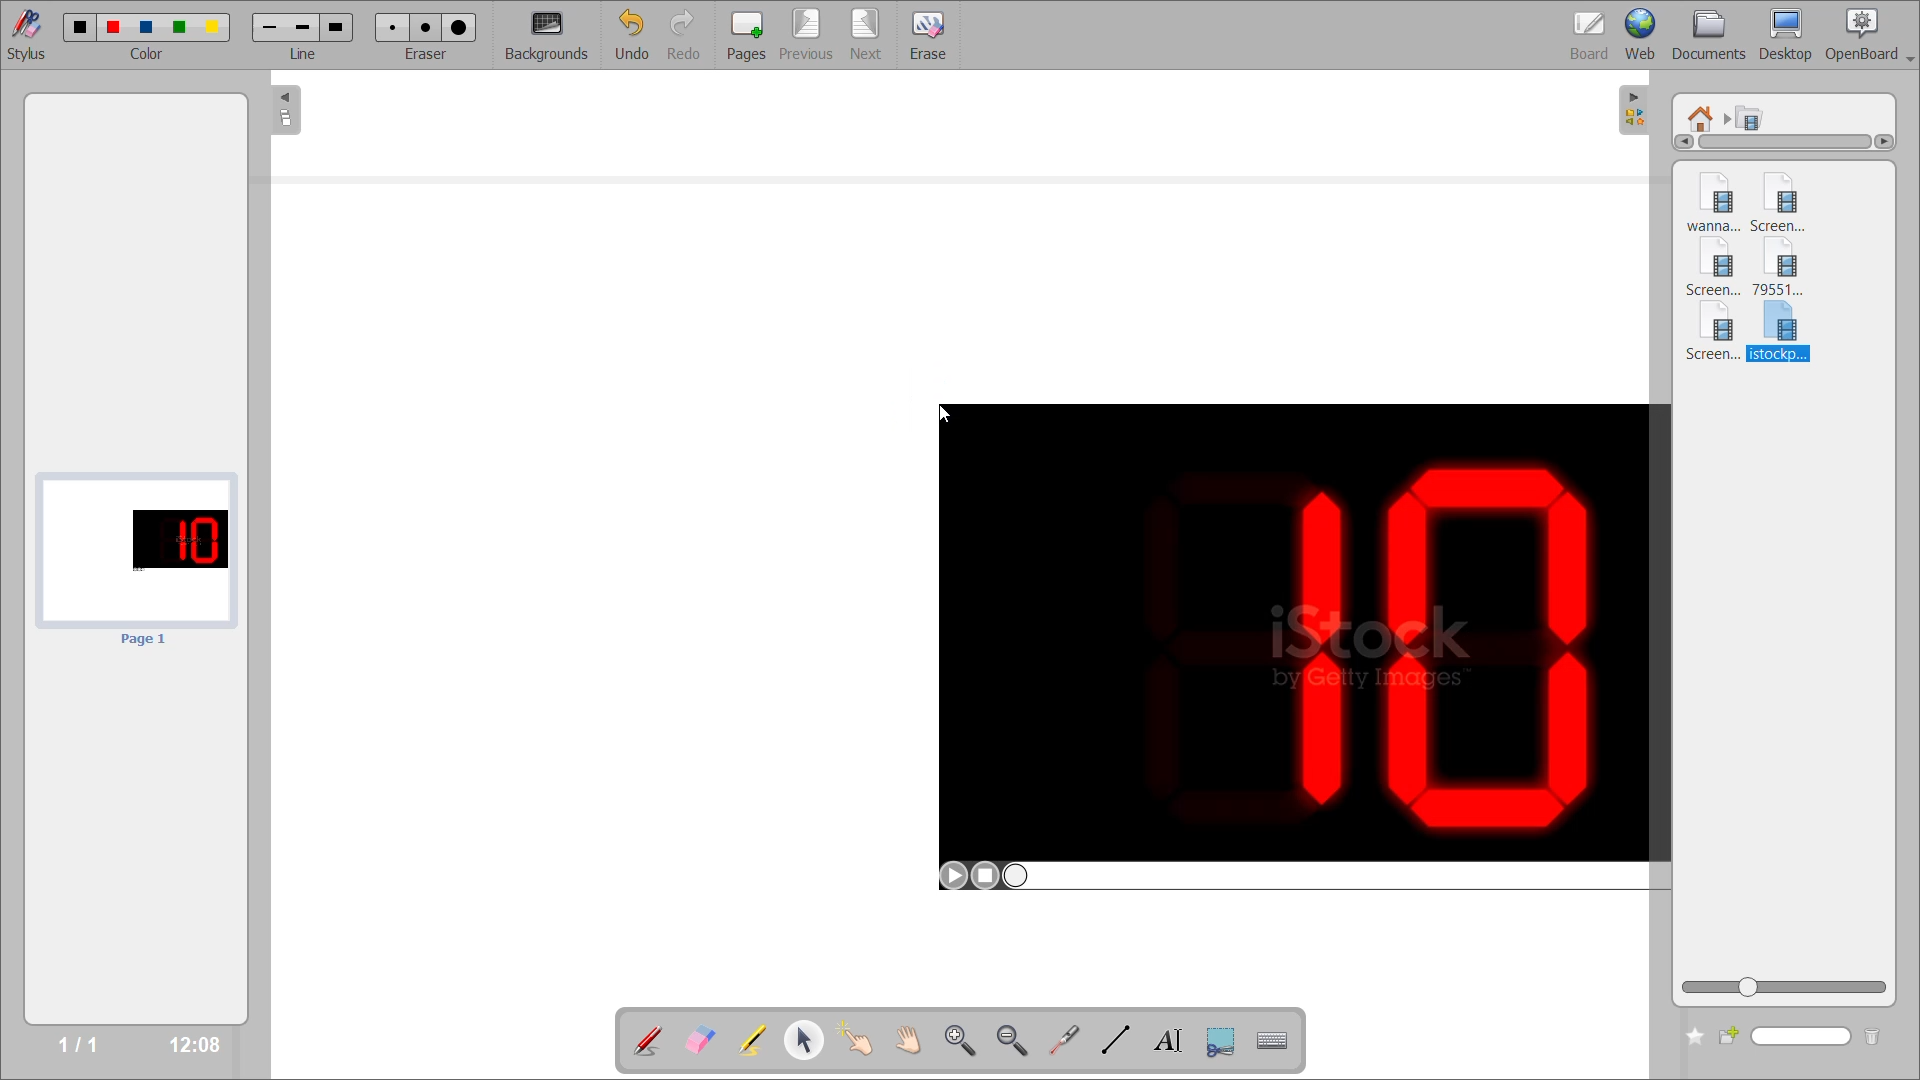 Image resolution: width=1920 pixels, height=1080 pixels. I want to click on virtual laser pointer, so click(1069, 1039).